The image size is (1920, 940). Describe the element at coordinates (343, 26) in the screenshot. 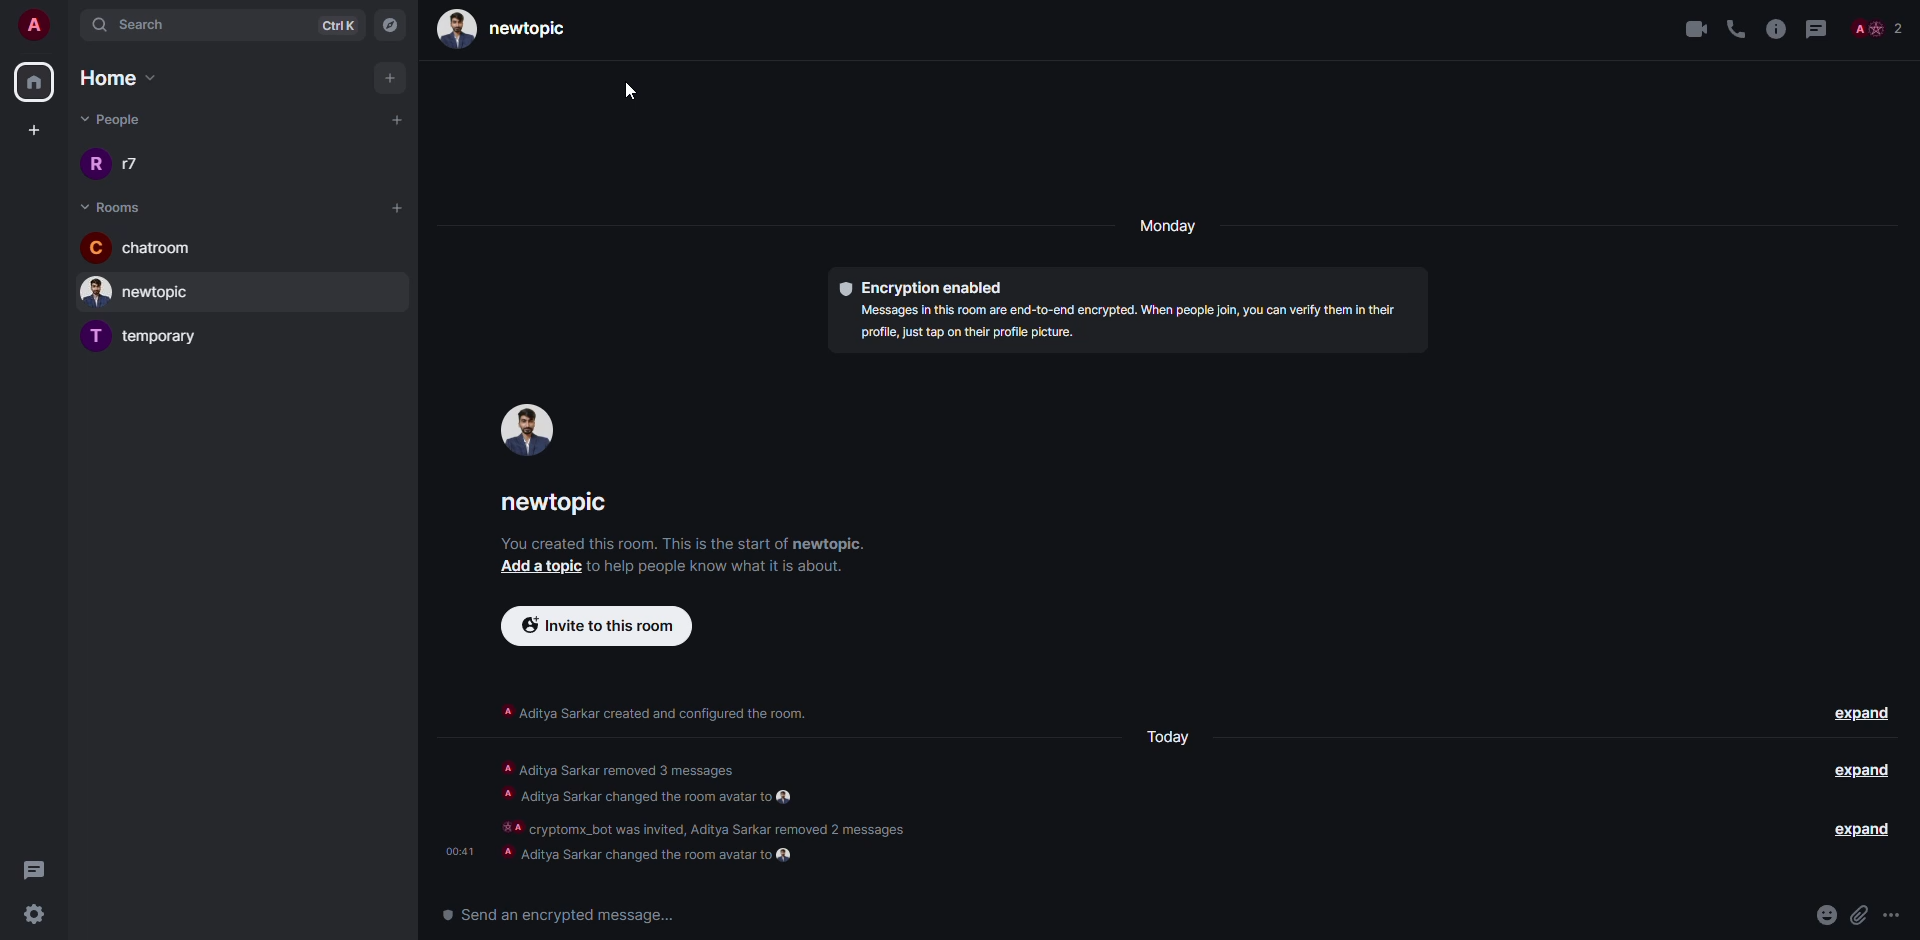

I see `ctrlK` at that location.